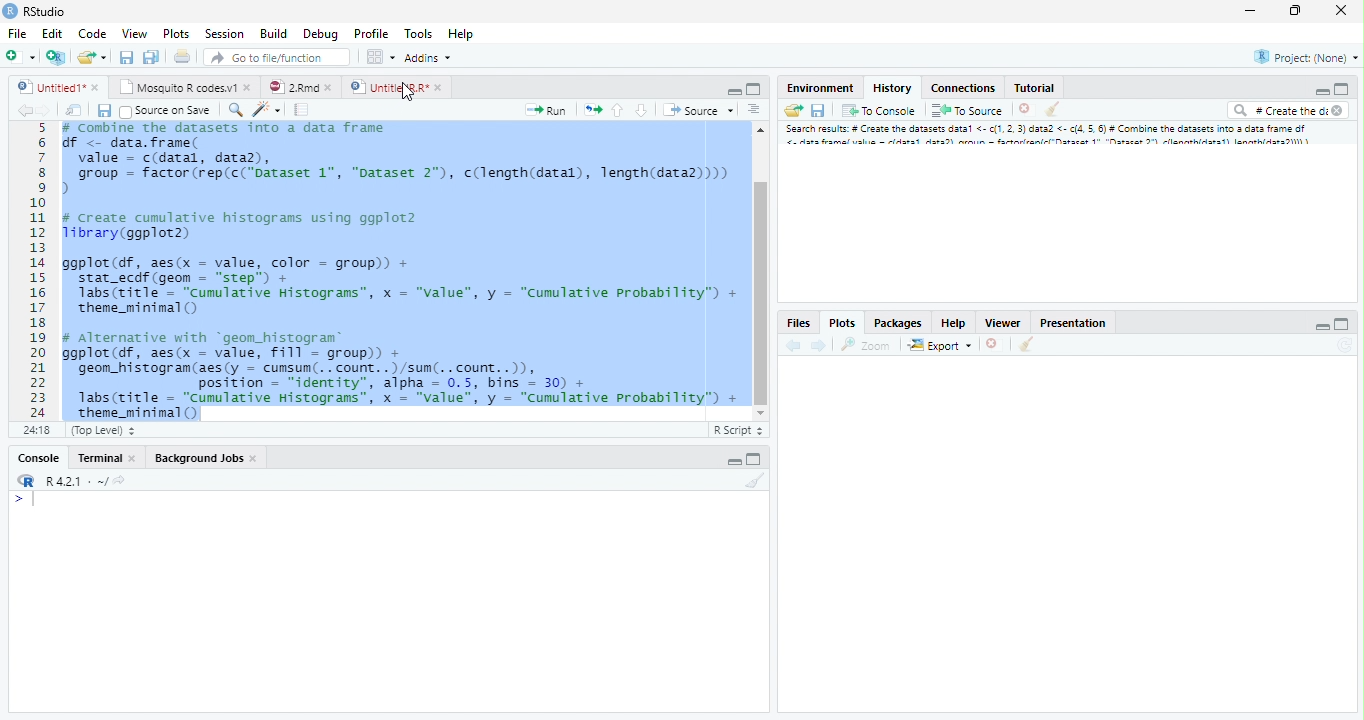  I want to click on Help, so click(953, 322).